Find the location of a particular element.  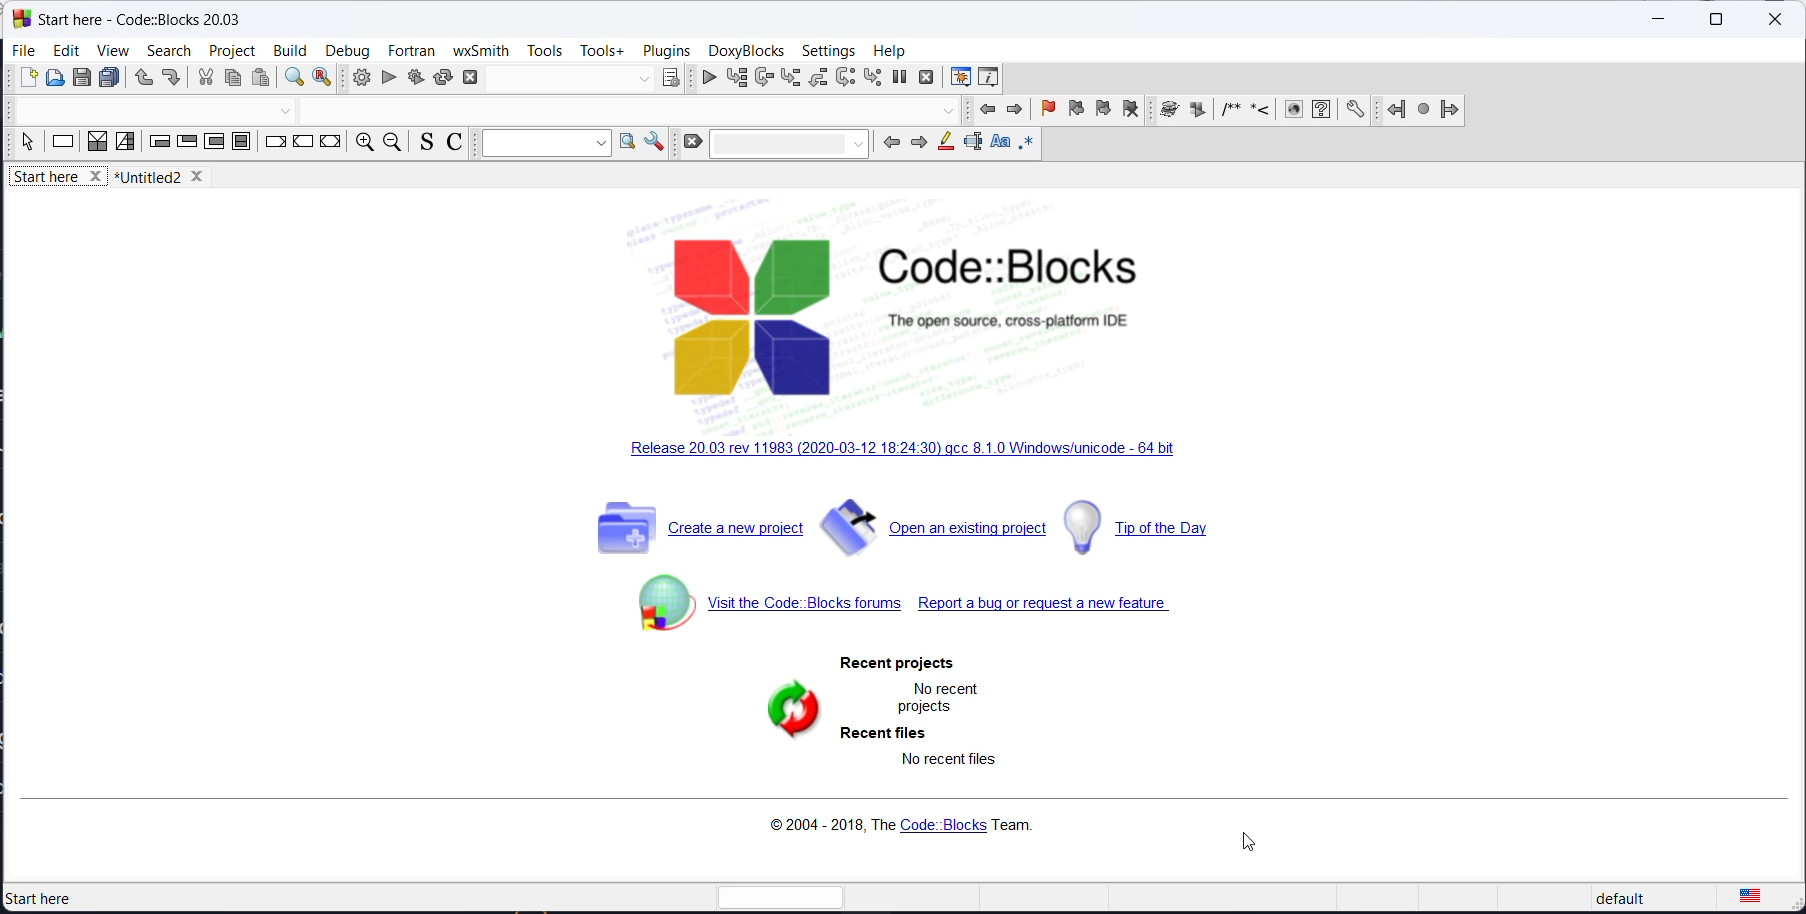

dropdown is located at coordinates (643, 80).